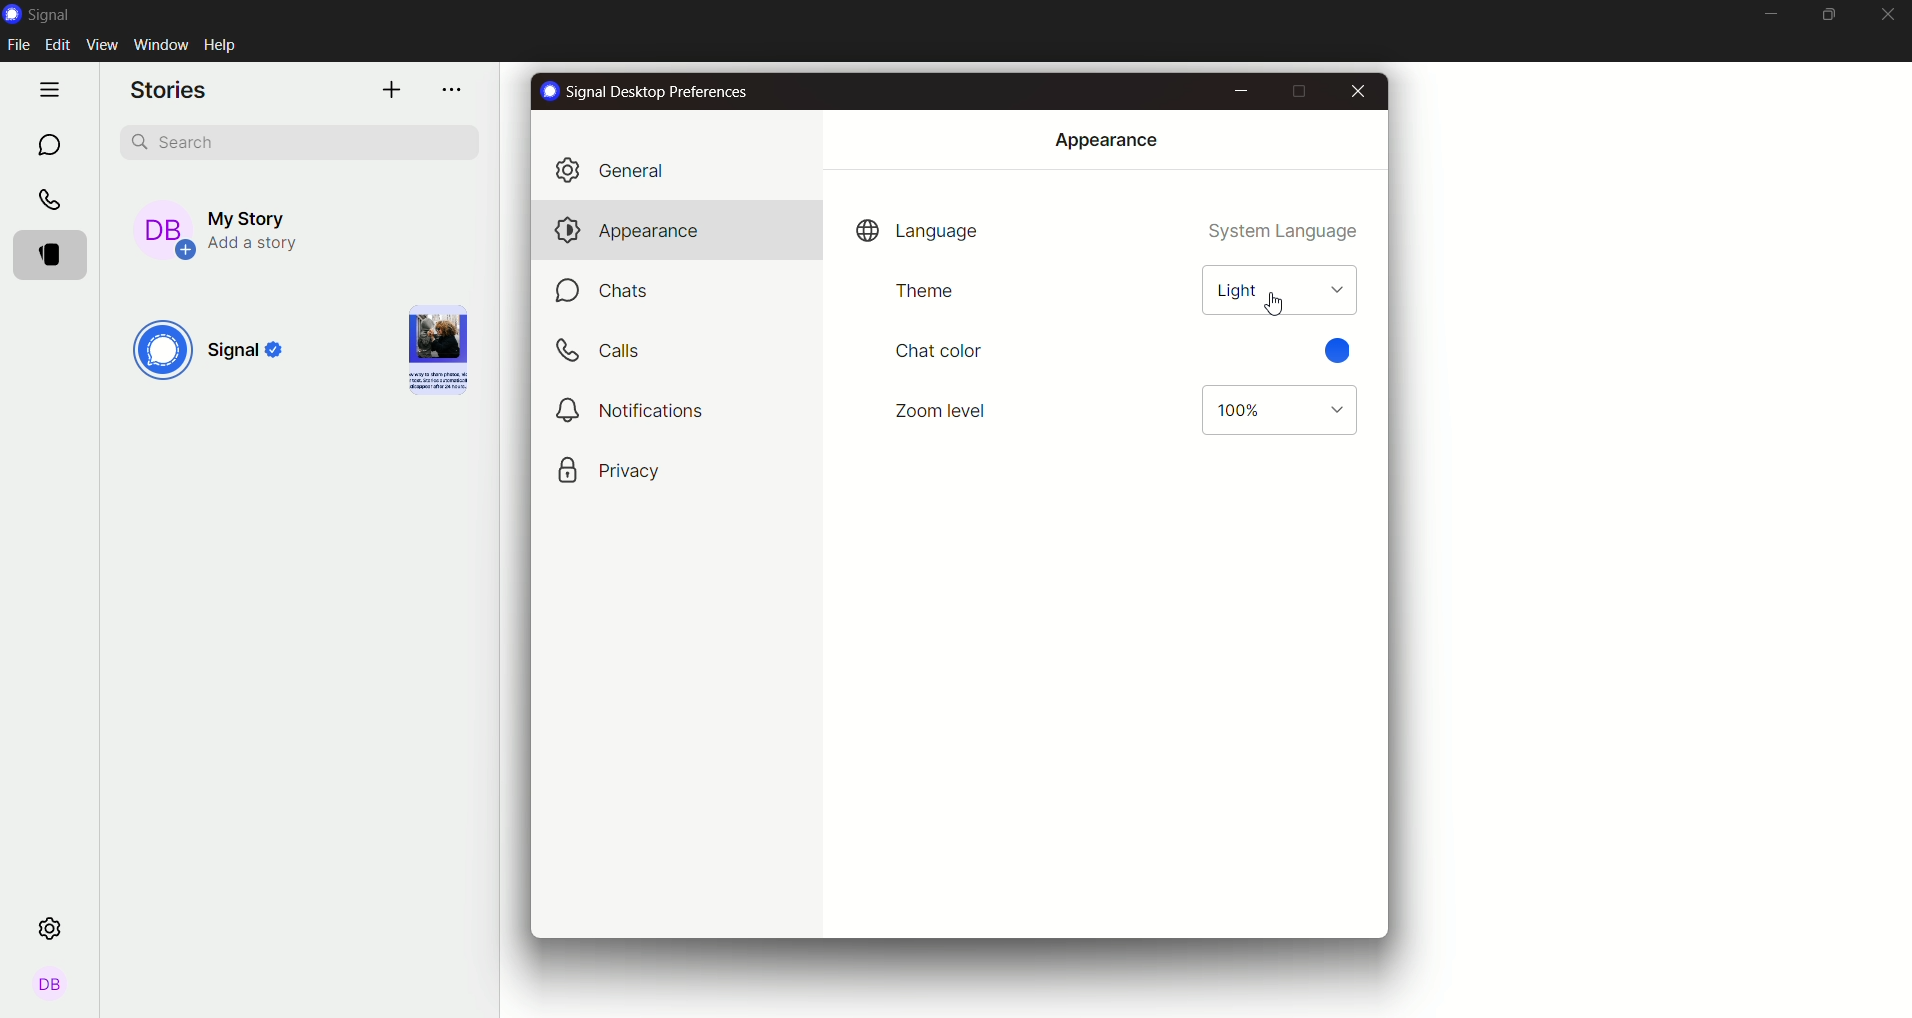 Image resolution: width=1912 pixels, height=1018 pixels. What do you see at coordinates (944, 409) in the screenshot?
I see `zoom level` at bounding box center [944, 409].